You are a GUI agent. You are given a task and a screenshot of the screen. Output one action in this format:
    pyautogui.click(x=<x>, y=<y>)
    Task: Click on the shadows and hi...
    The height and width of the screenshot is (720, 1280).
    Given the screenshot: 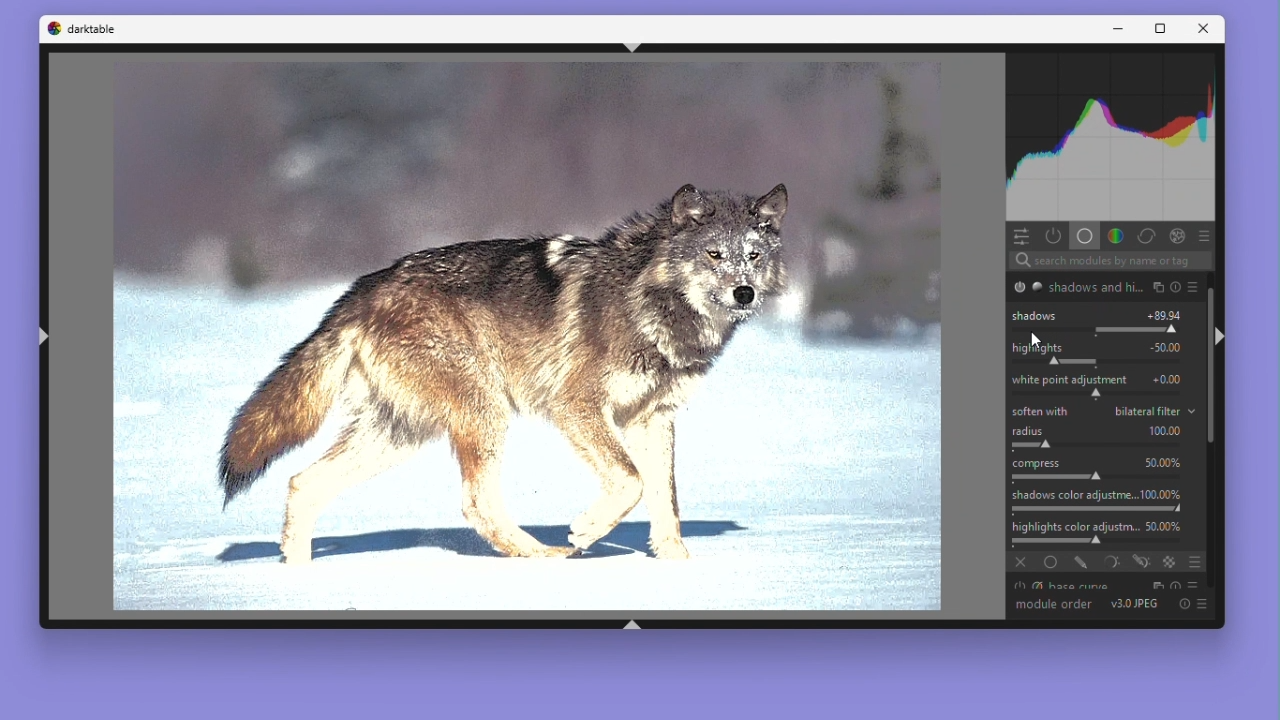 What is the action you would take?
    pyautogui.click(x=1098, y=289)
    